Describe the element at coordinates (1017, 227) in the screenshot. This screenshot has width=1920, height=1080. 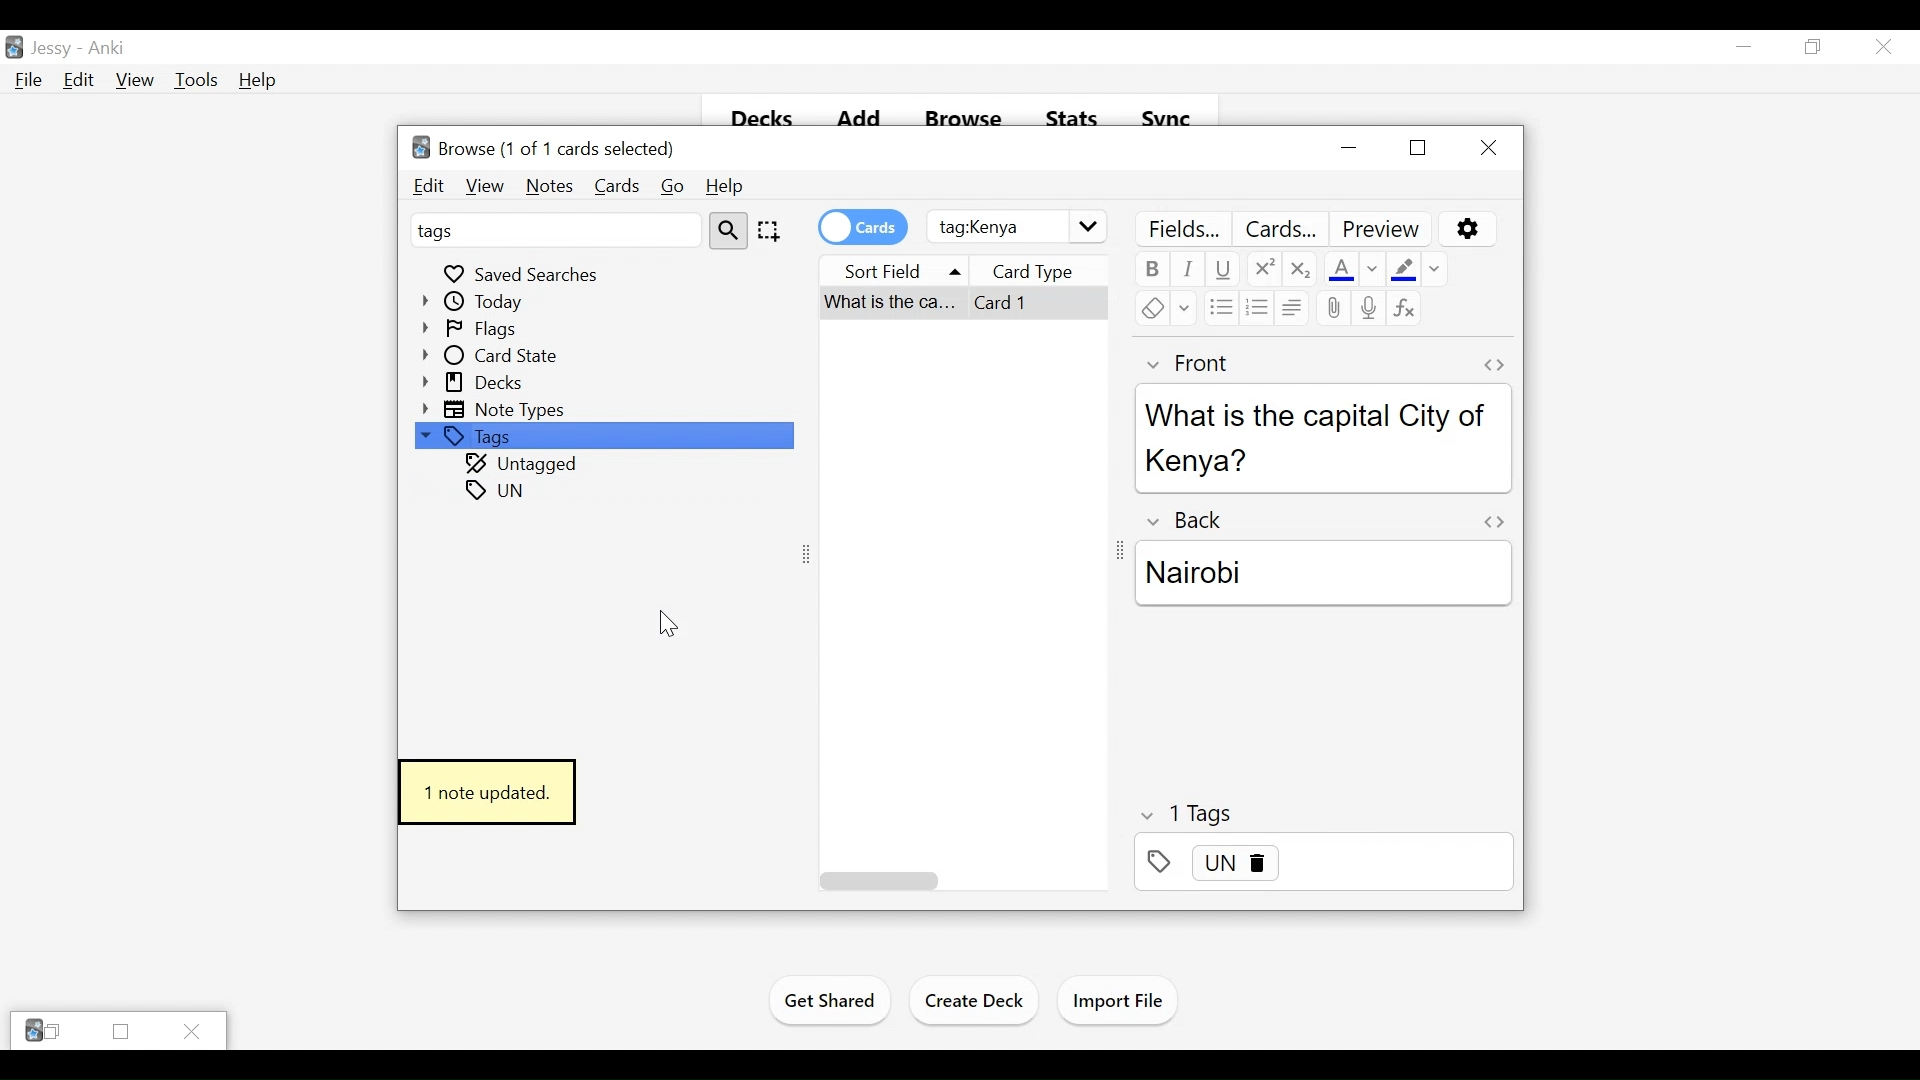
I see `Search Field` at that location.